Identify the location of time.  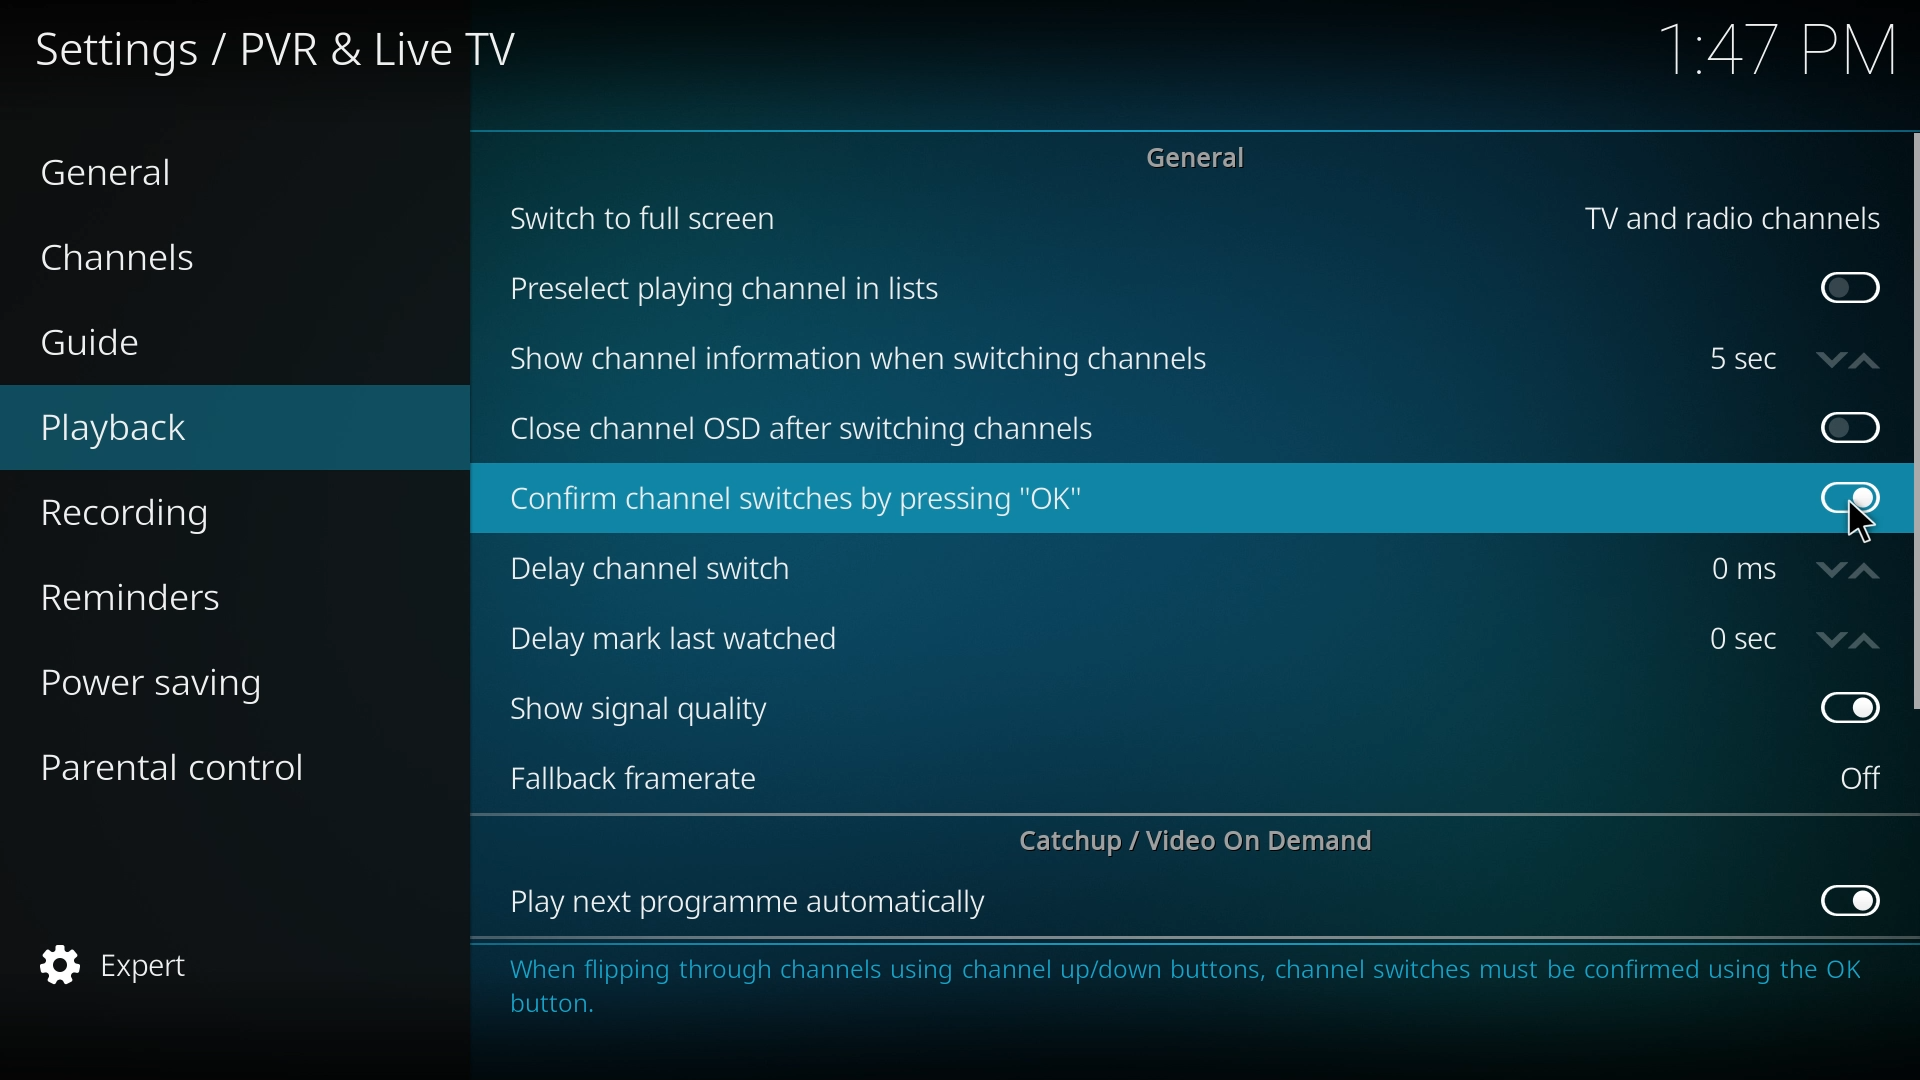
(1743, 569).